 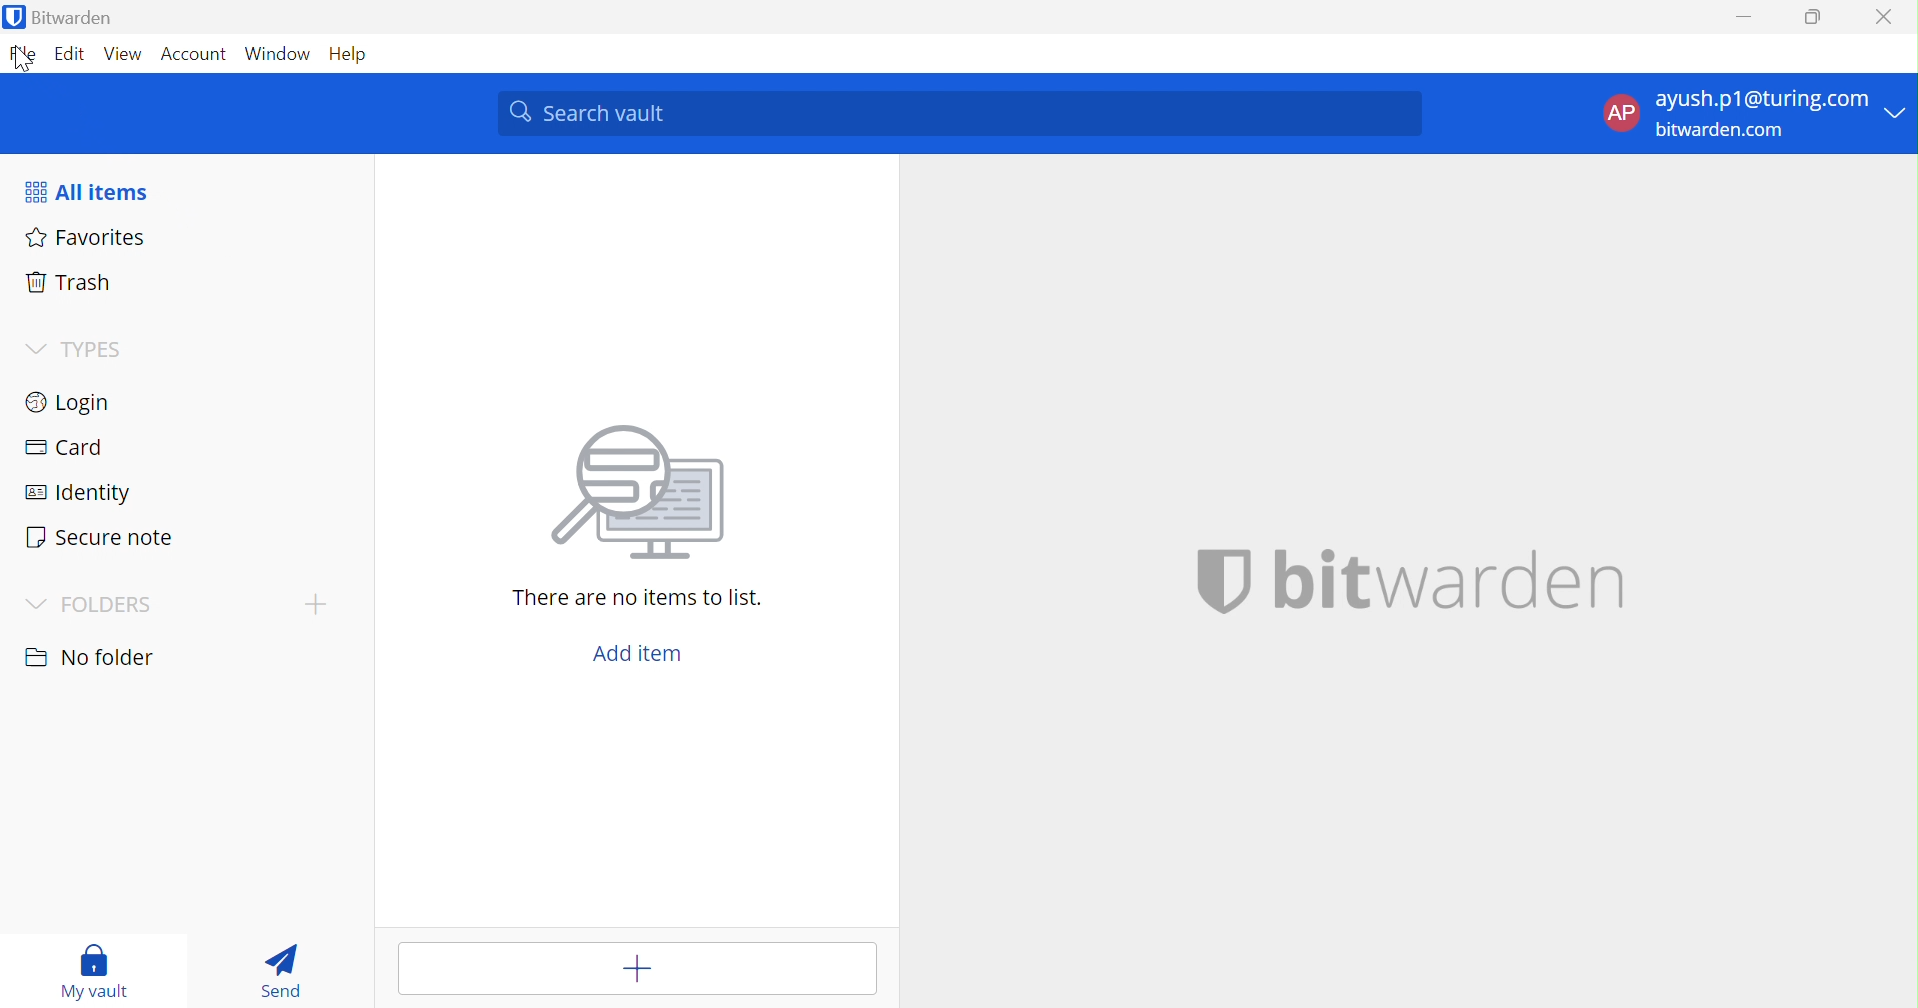 What do you see at coordinates (638, 494) in the screenshot?
I see `Searching for file vector image` at bounding box center [638, 494].